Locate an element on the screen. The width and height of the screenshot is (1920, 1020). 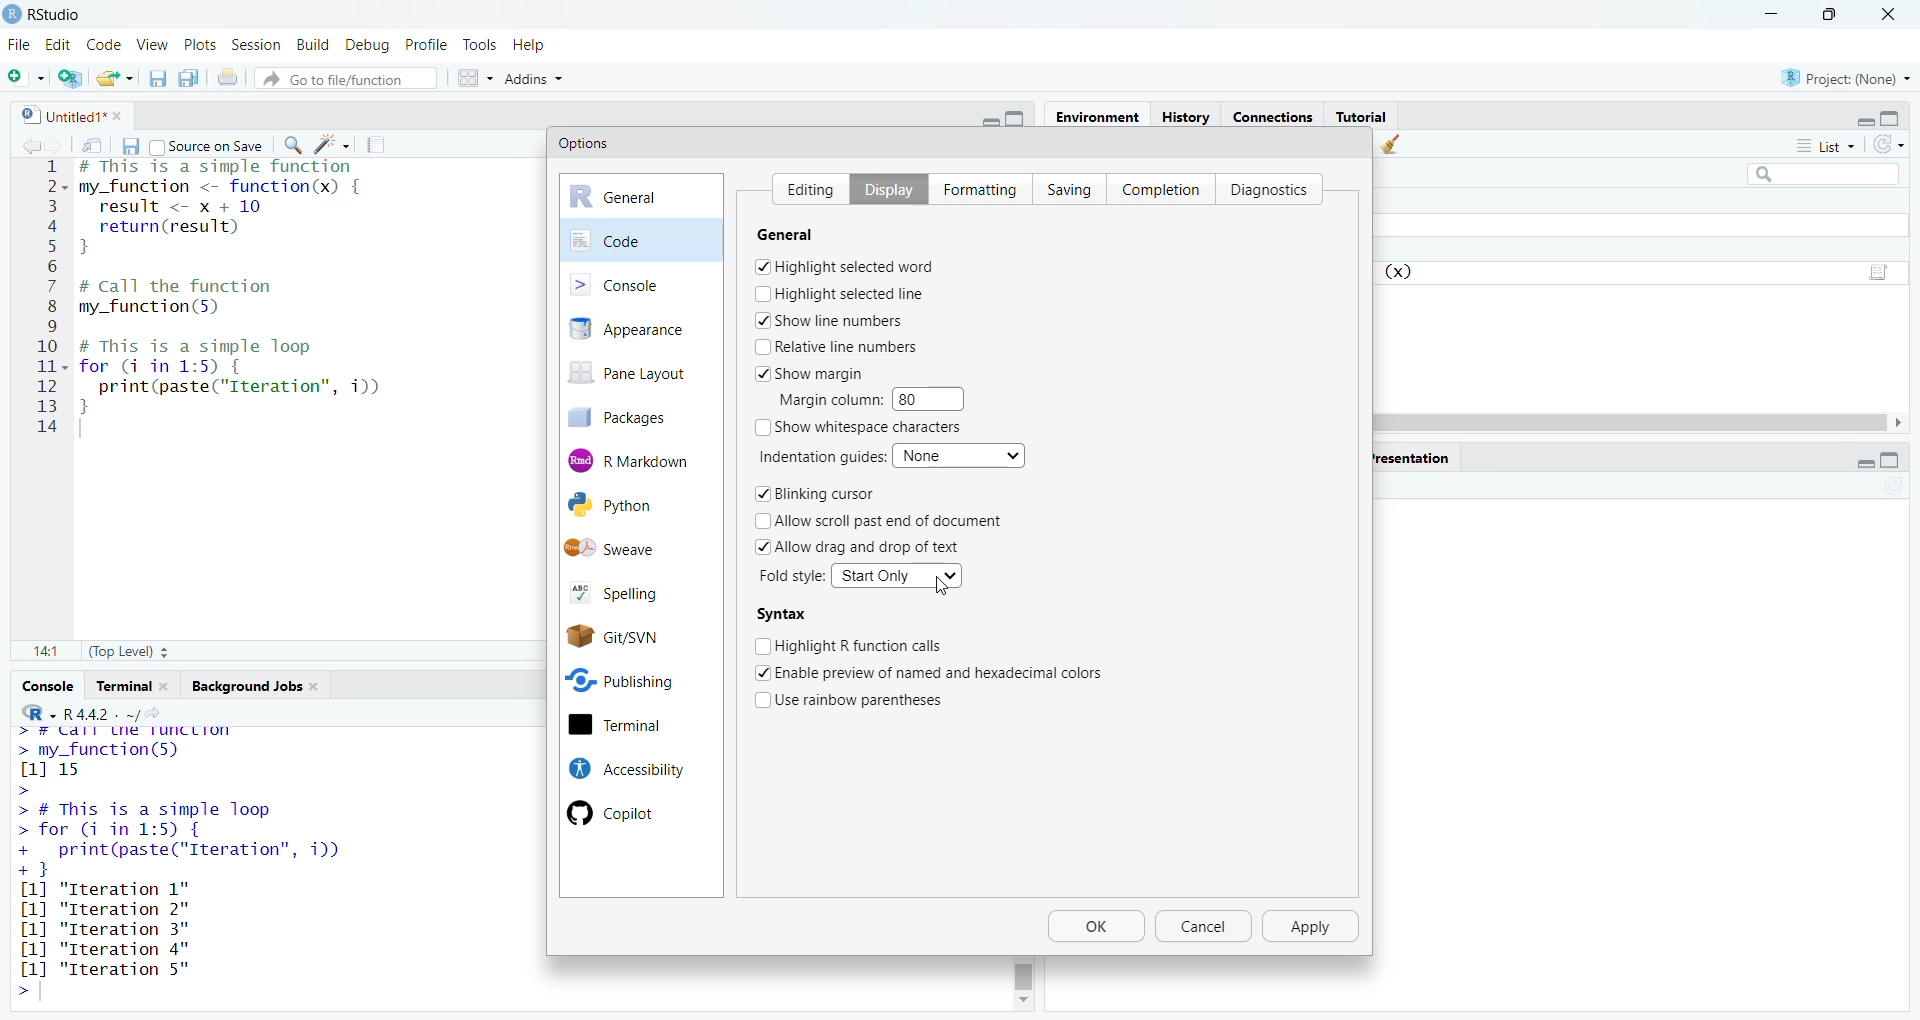
save current document is located at coordinates (129, 144).